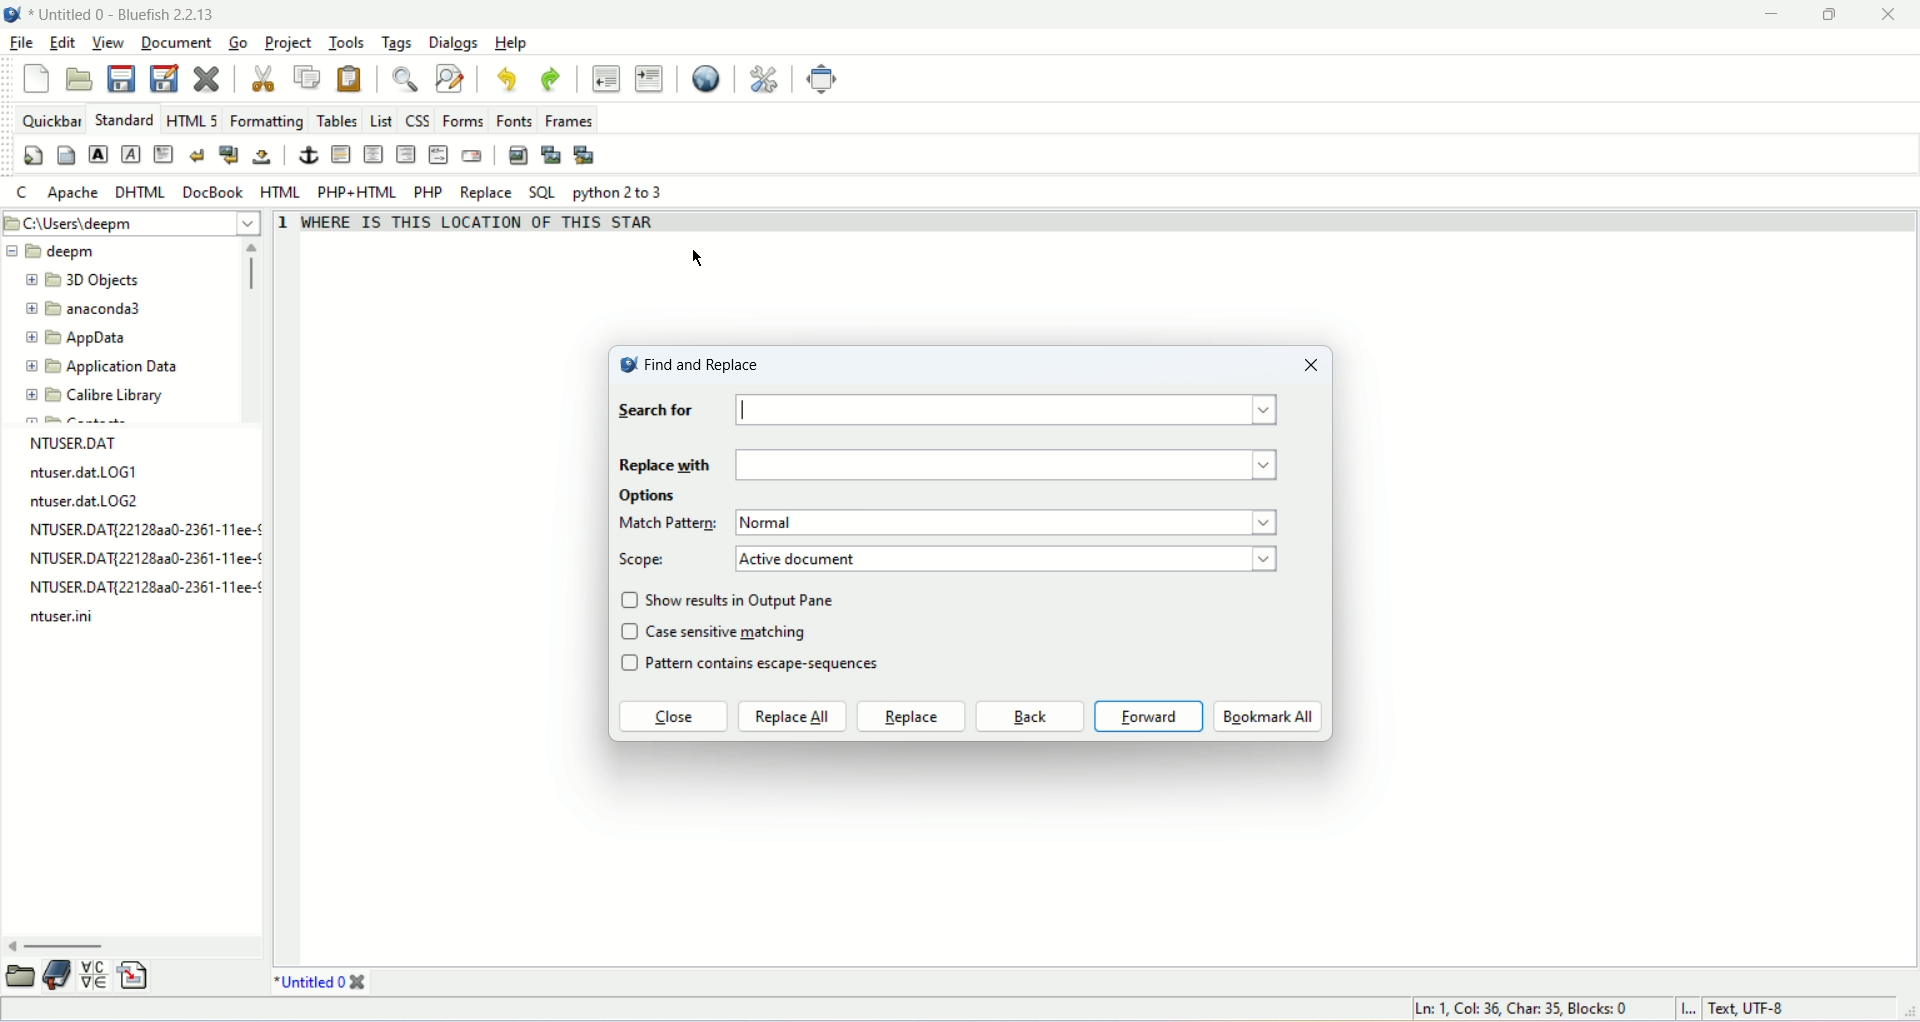 The height and width of the screenshot is (1022, 1920). Describe the element at coordinates (307, 155) in the screenshot. I see `anchor` at that location.